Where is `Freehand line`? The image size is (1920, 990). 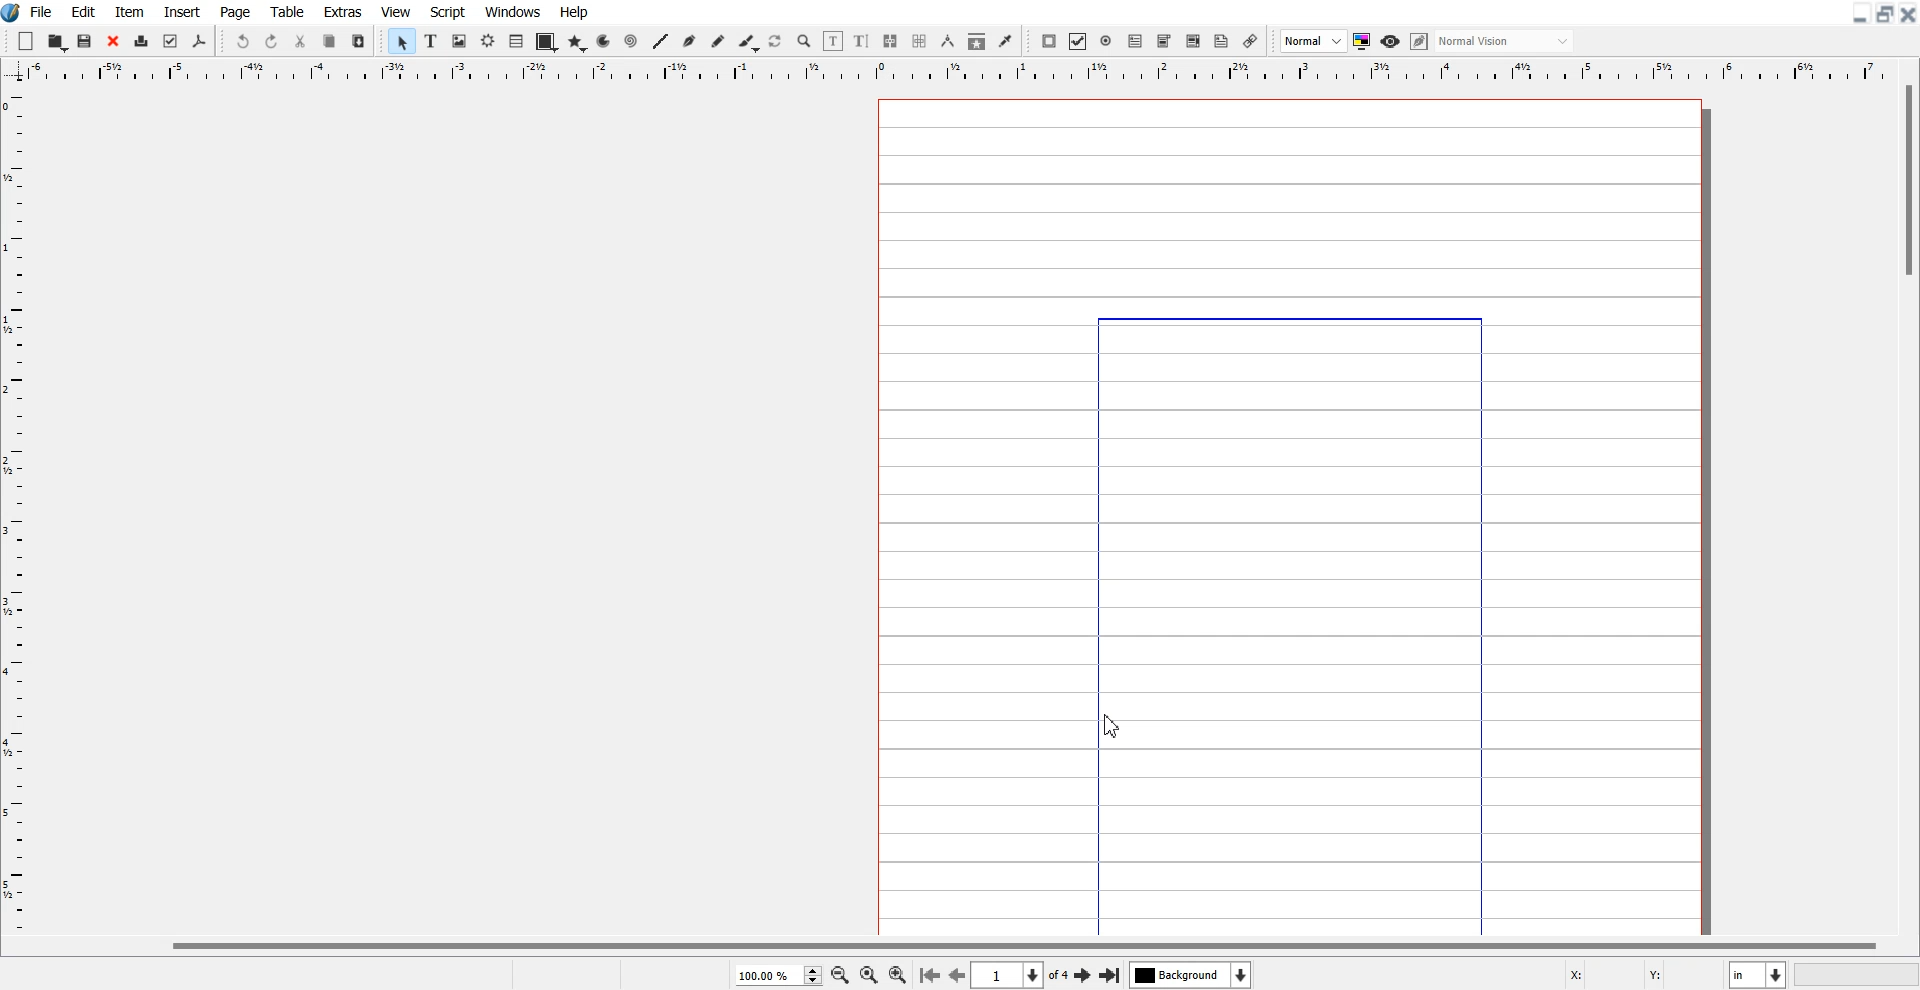
Freehand line is located at coordinates (718, 41).